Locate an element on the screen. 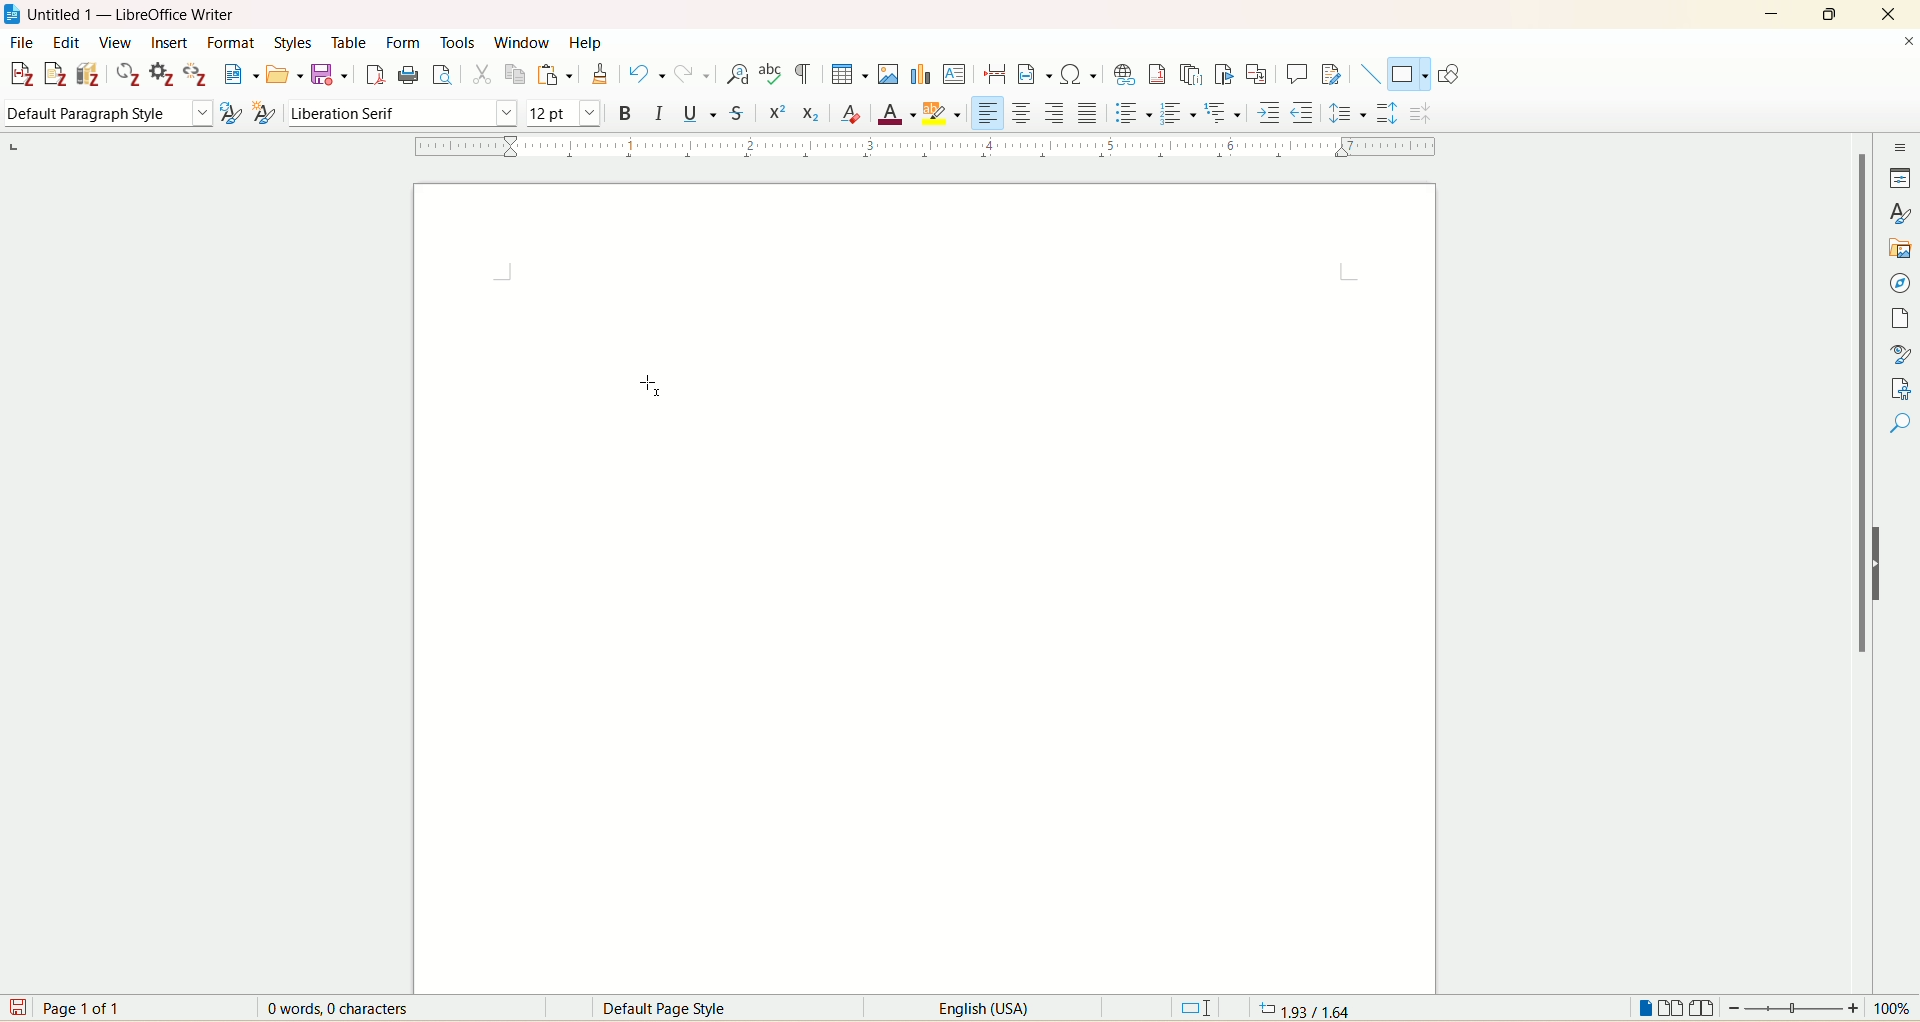 This screenshot has width=1920, height=1022. application icon is located at coordinates (13, 13).